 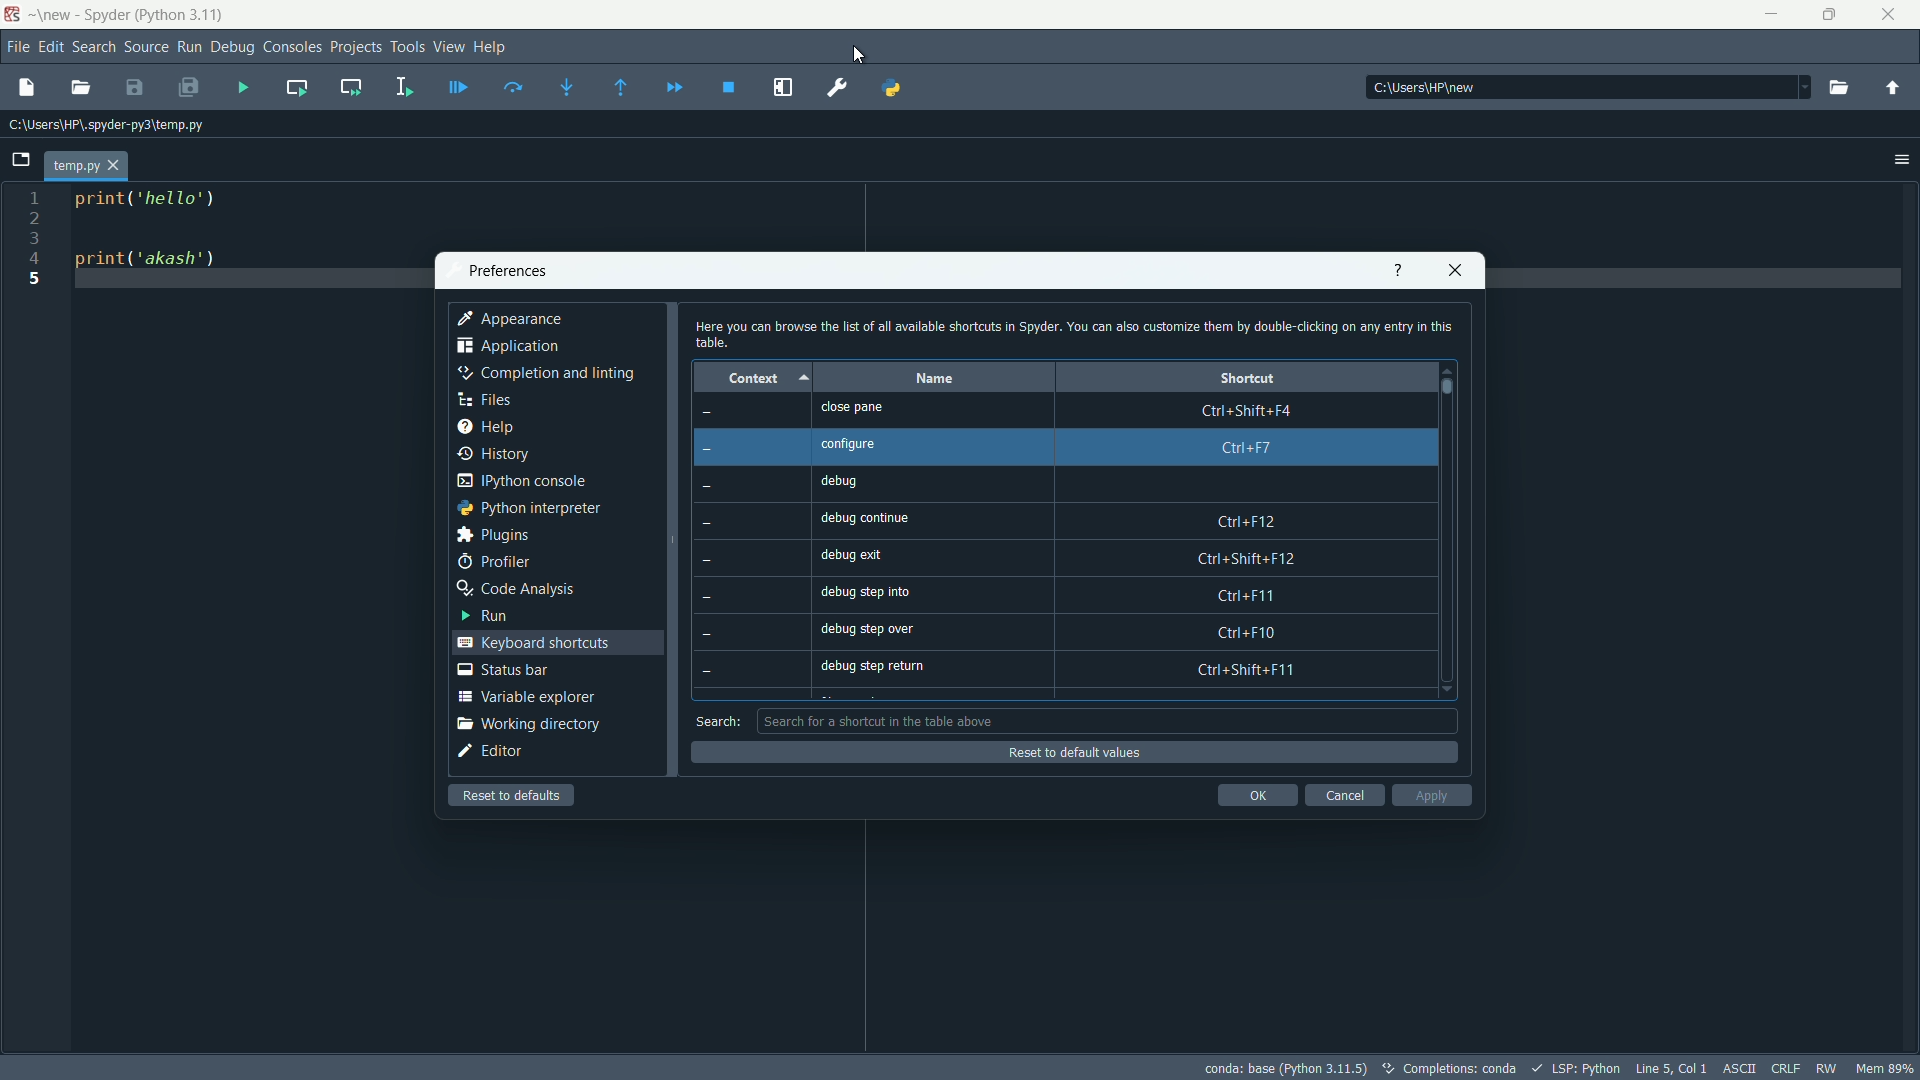 I want to click on search, so click(x=717, y=721).